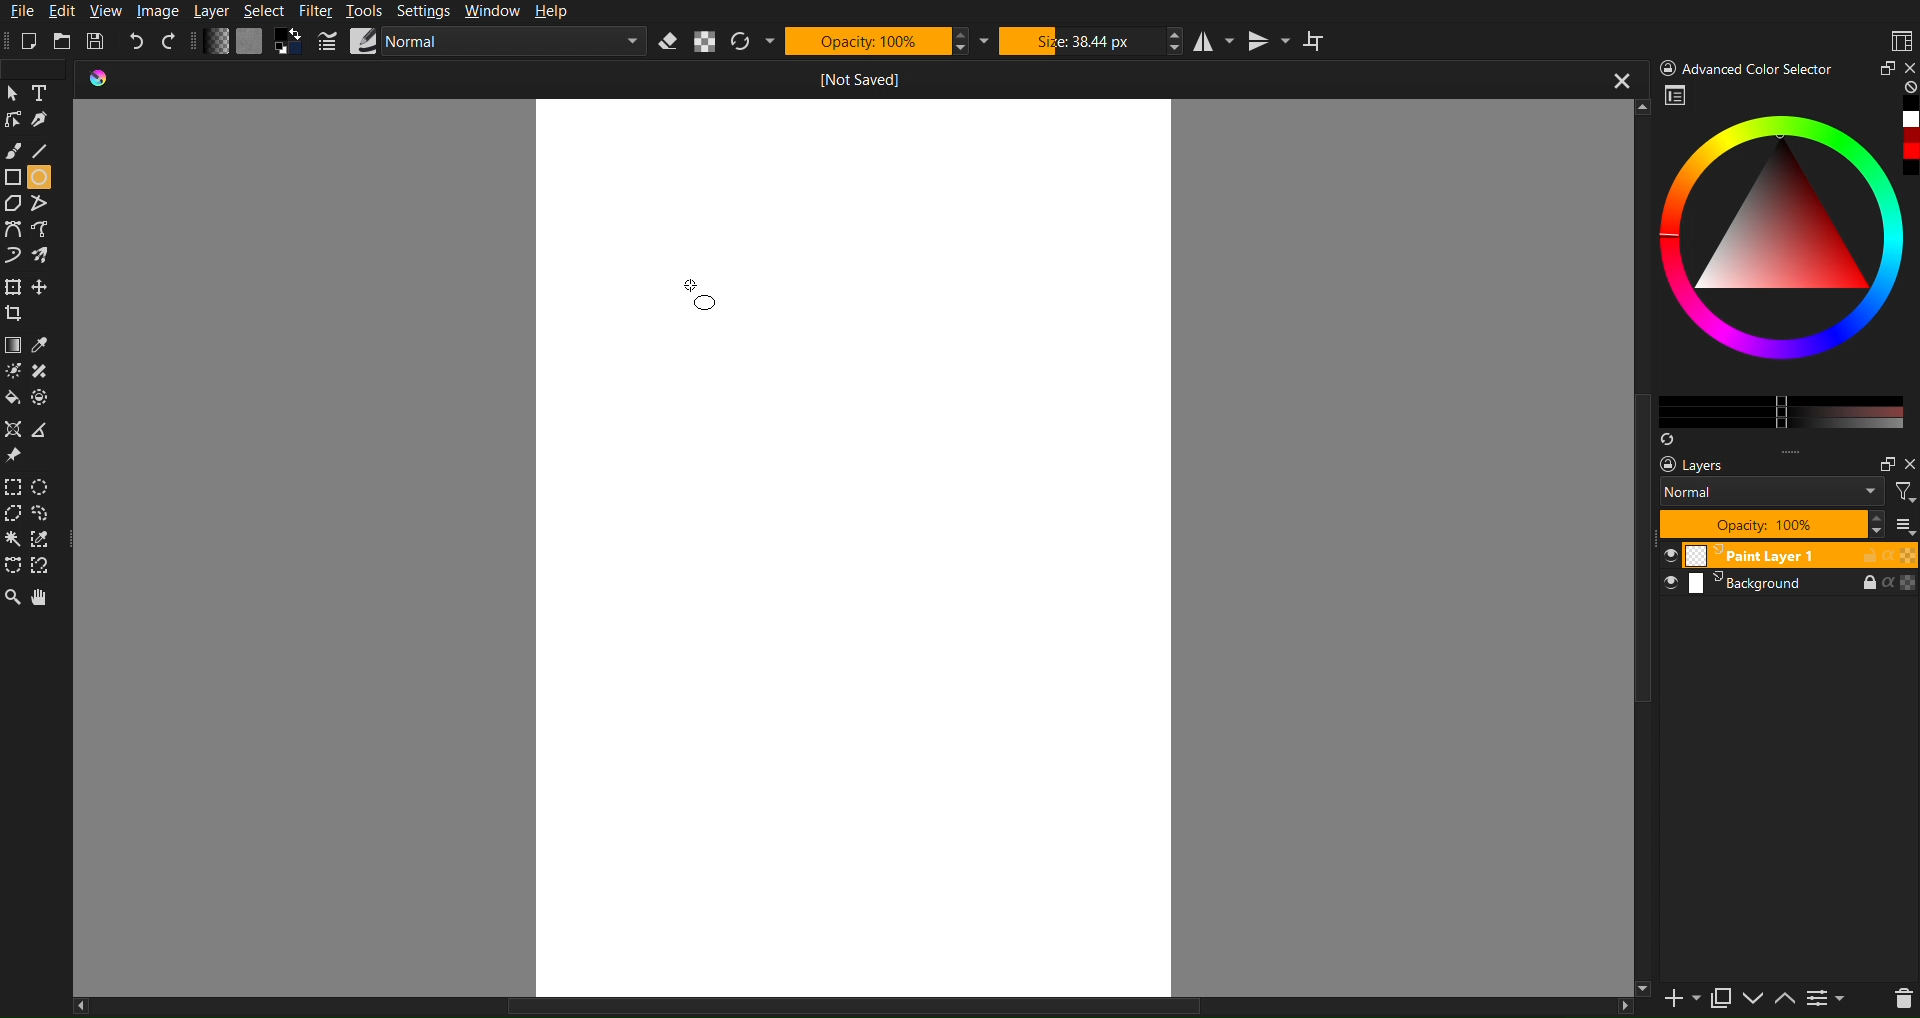 This screenshot has width=1920, height=1018. What do you see at coordinates (12, 286) in the screenshot?
I see `Move Tools` at bounding box center [12, 286].